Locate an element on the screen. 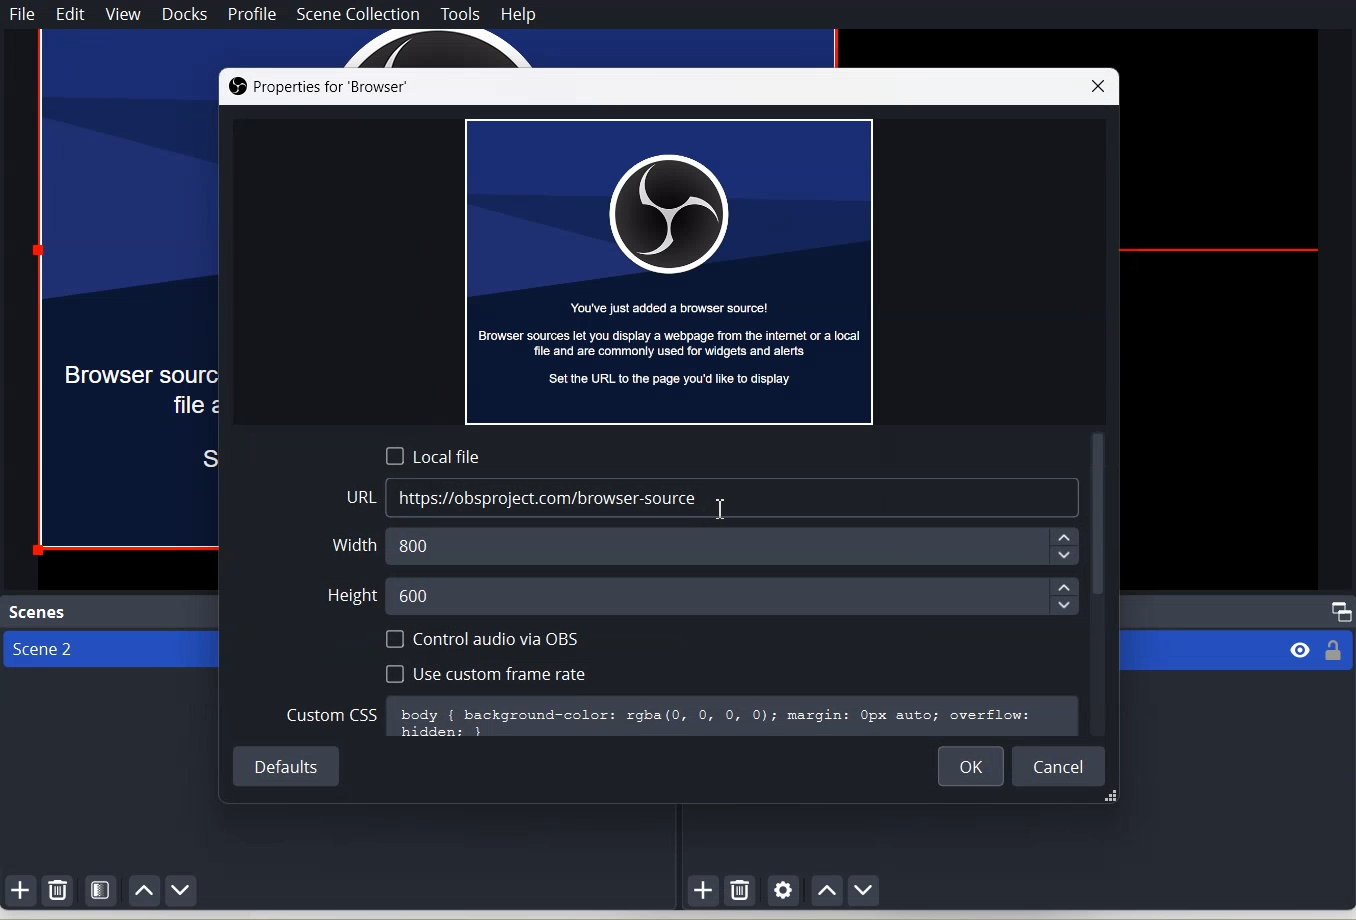 The image size is (1356, 920). Custom CSS is located at coordinates (332, 714).